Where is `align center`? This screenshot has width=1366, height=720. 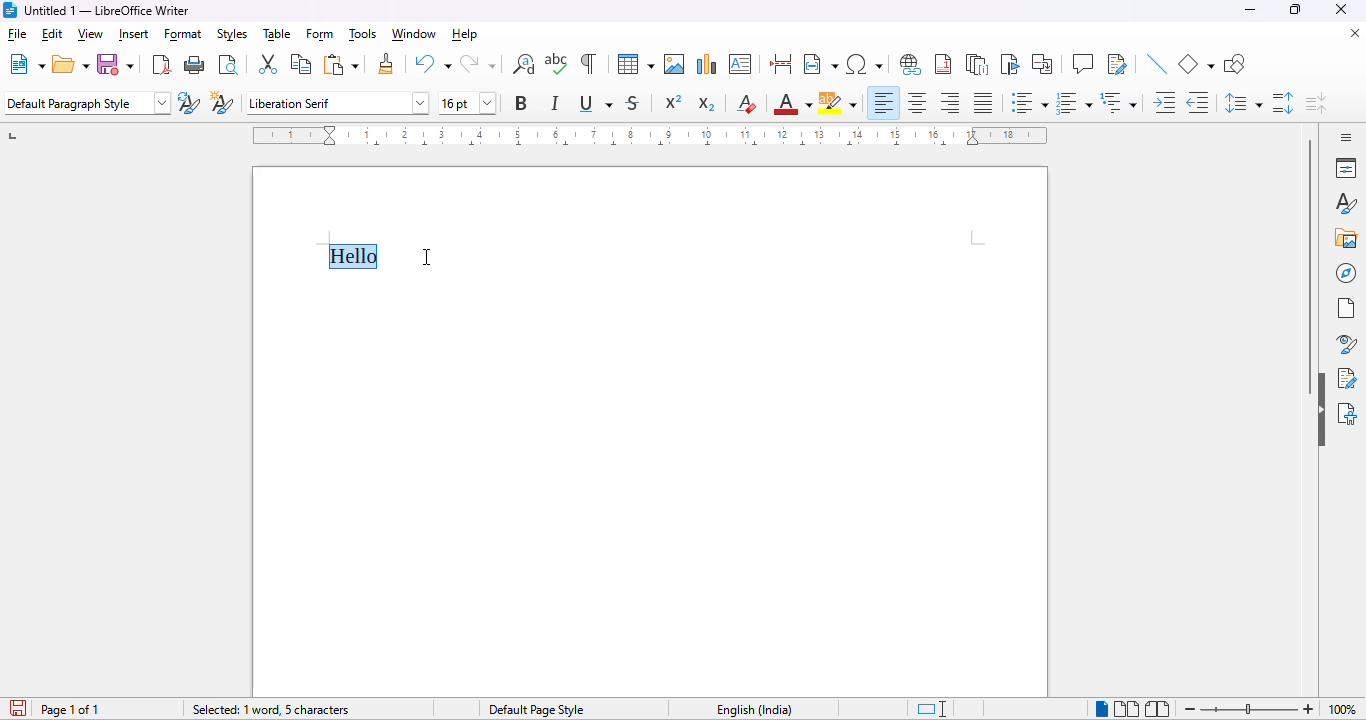 align center is located at coordinates (918, 104).